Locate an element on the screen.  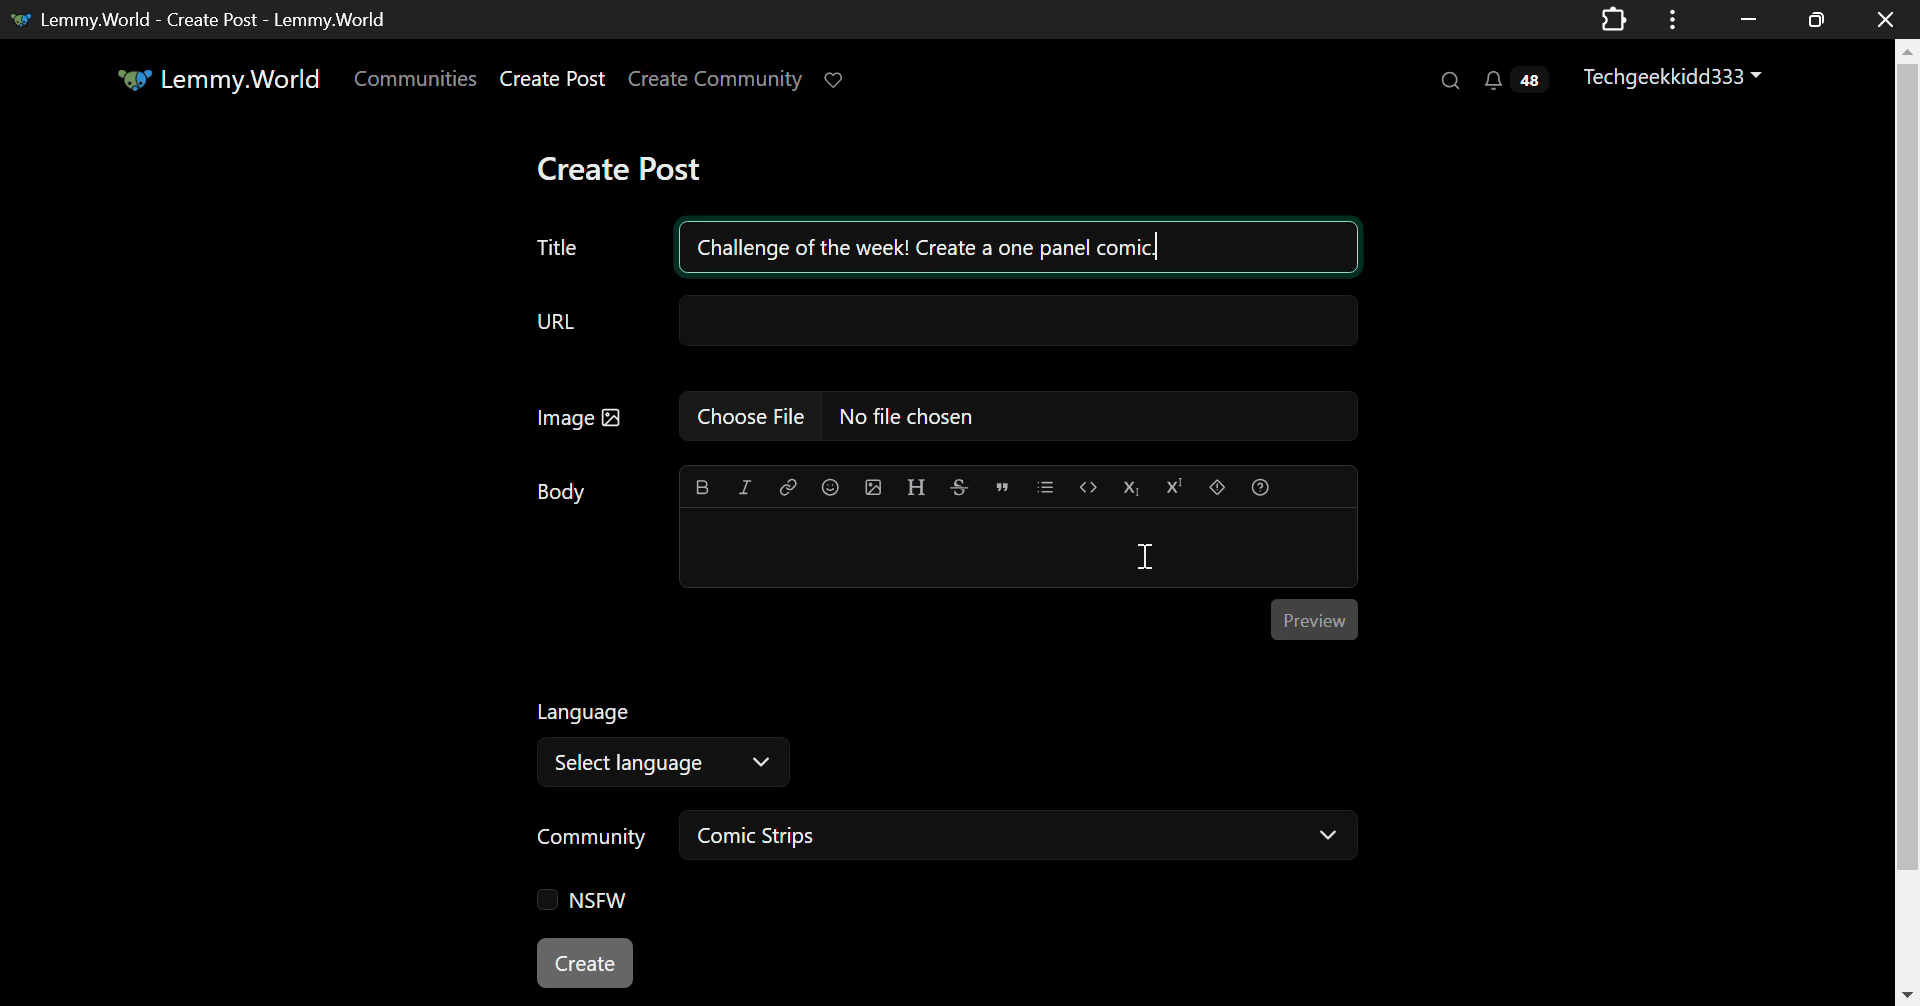
Cursor on Post Body Textbox is located at coordinates (1146, 554).